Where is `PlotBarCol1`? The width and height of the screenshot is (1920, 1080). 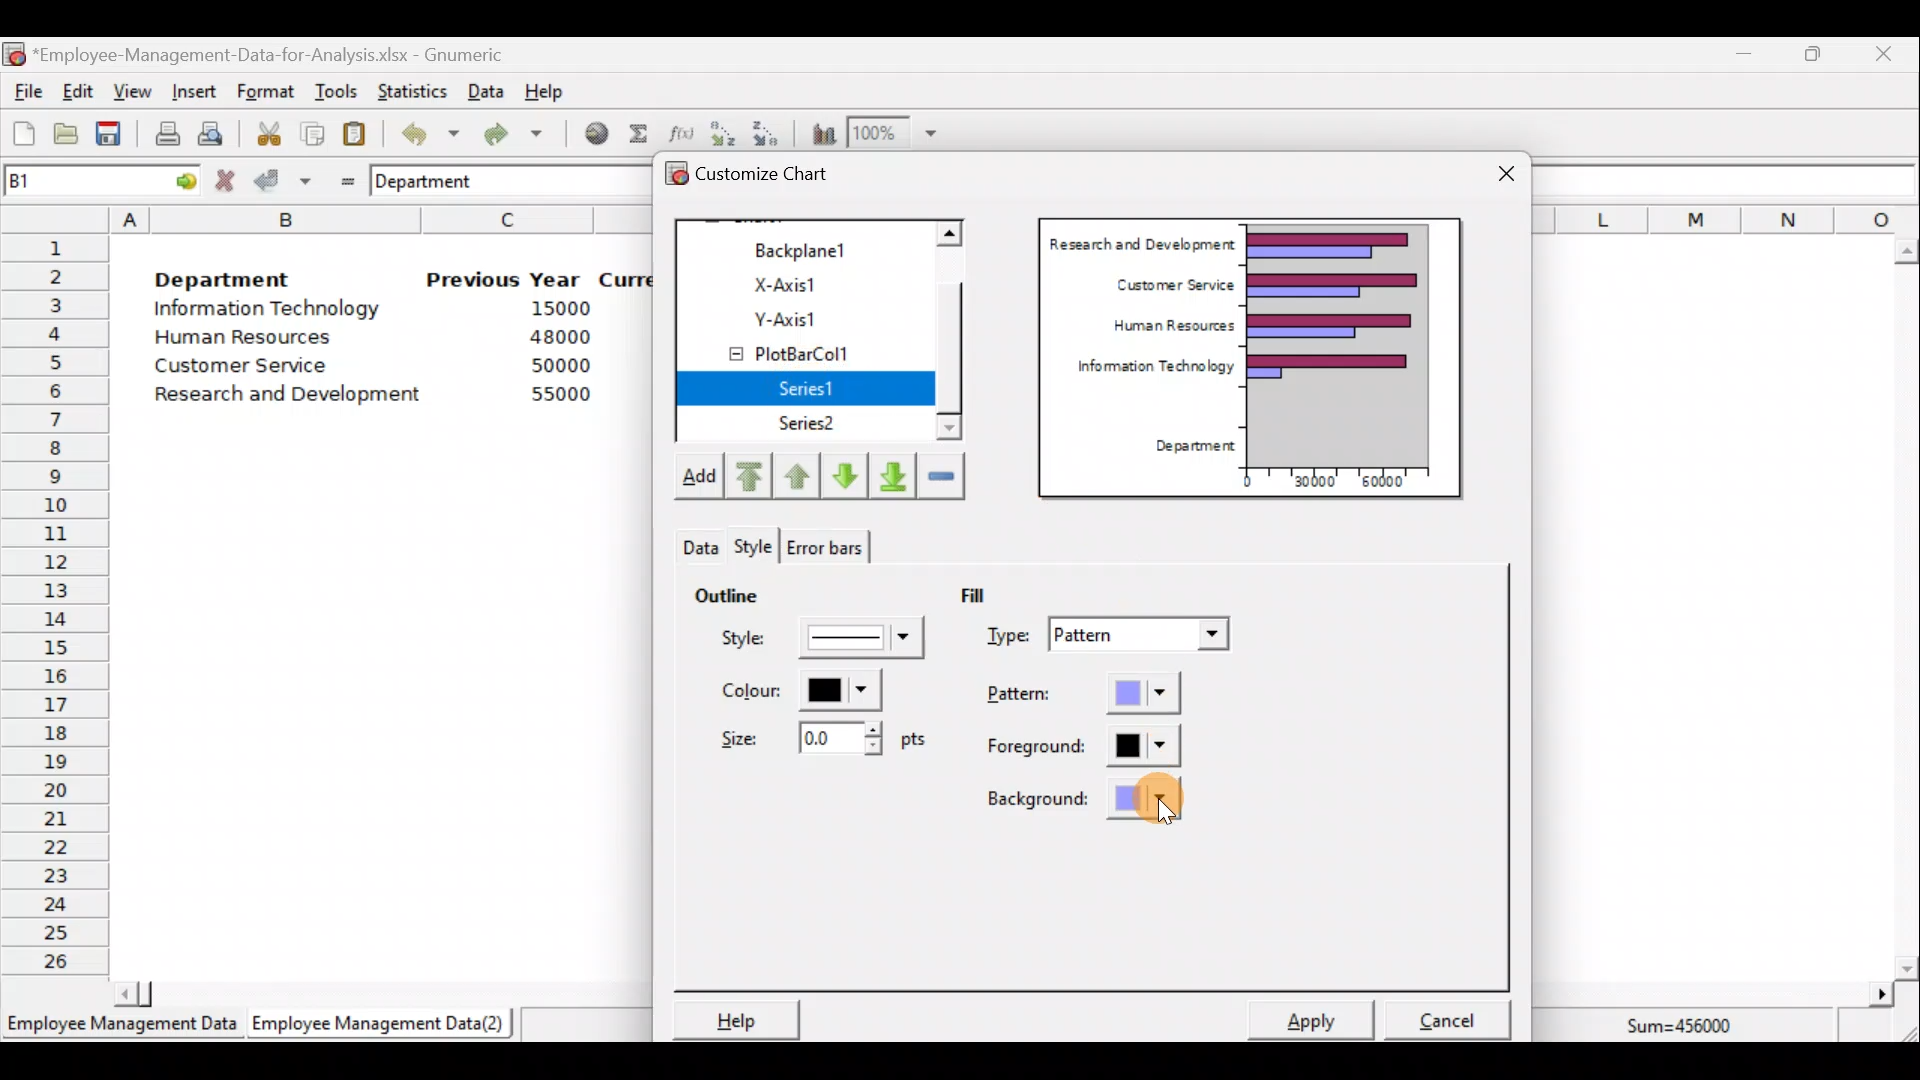 PlotBarCol1 is located at coordinates (807, 347).